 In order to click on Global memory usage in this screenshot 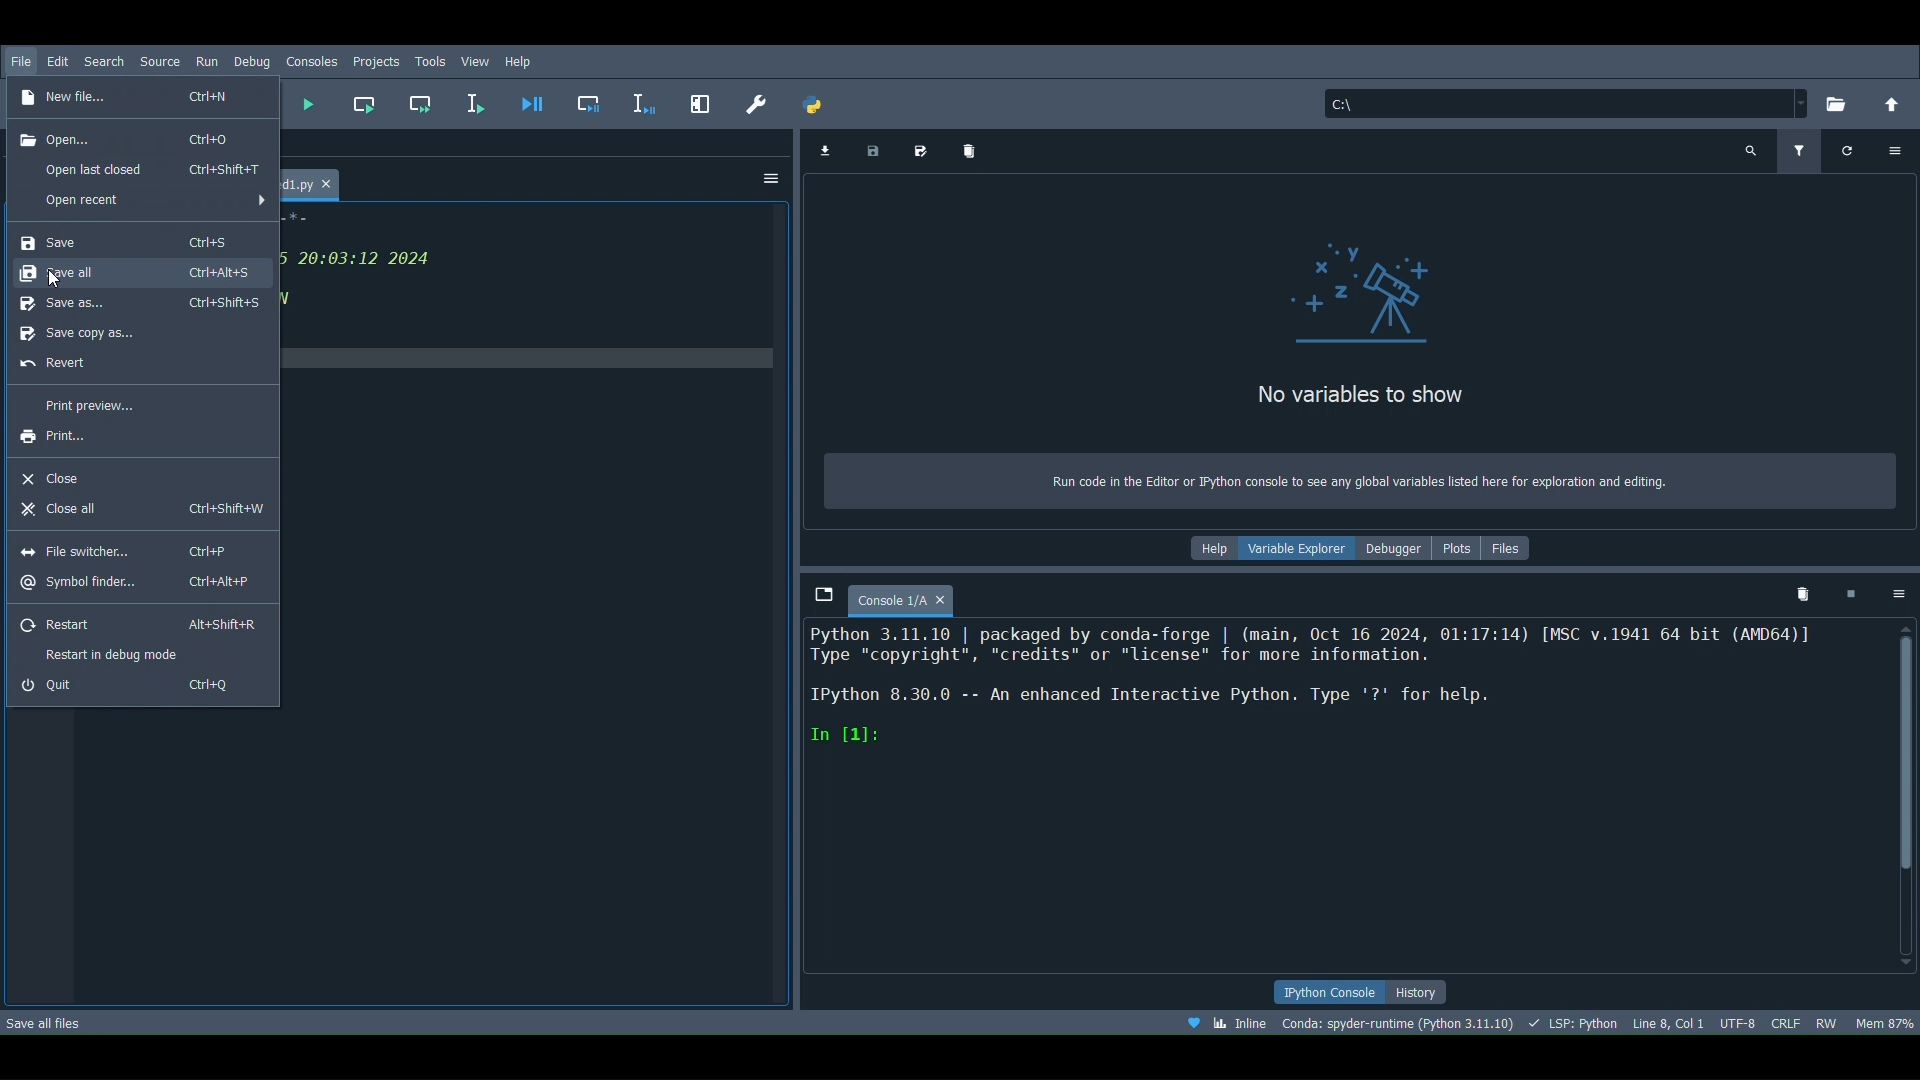, I will do `click(1884, 1015)`.